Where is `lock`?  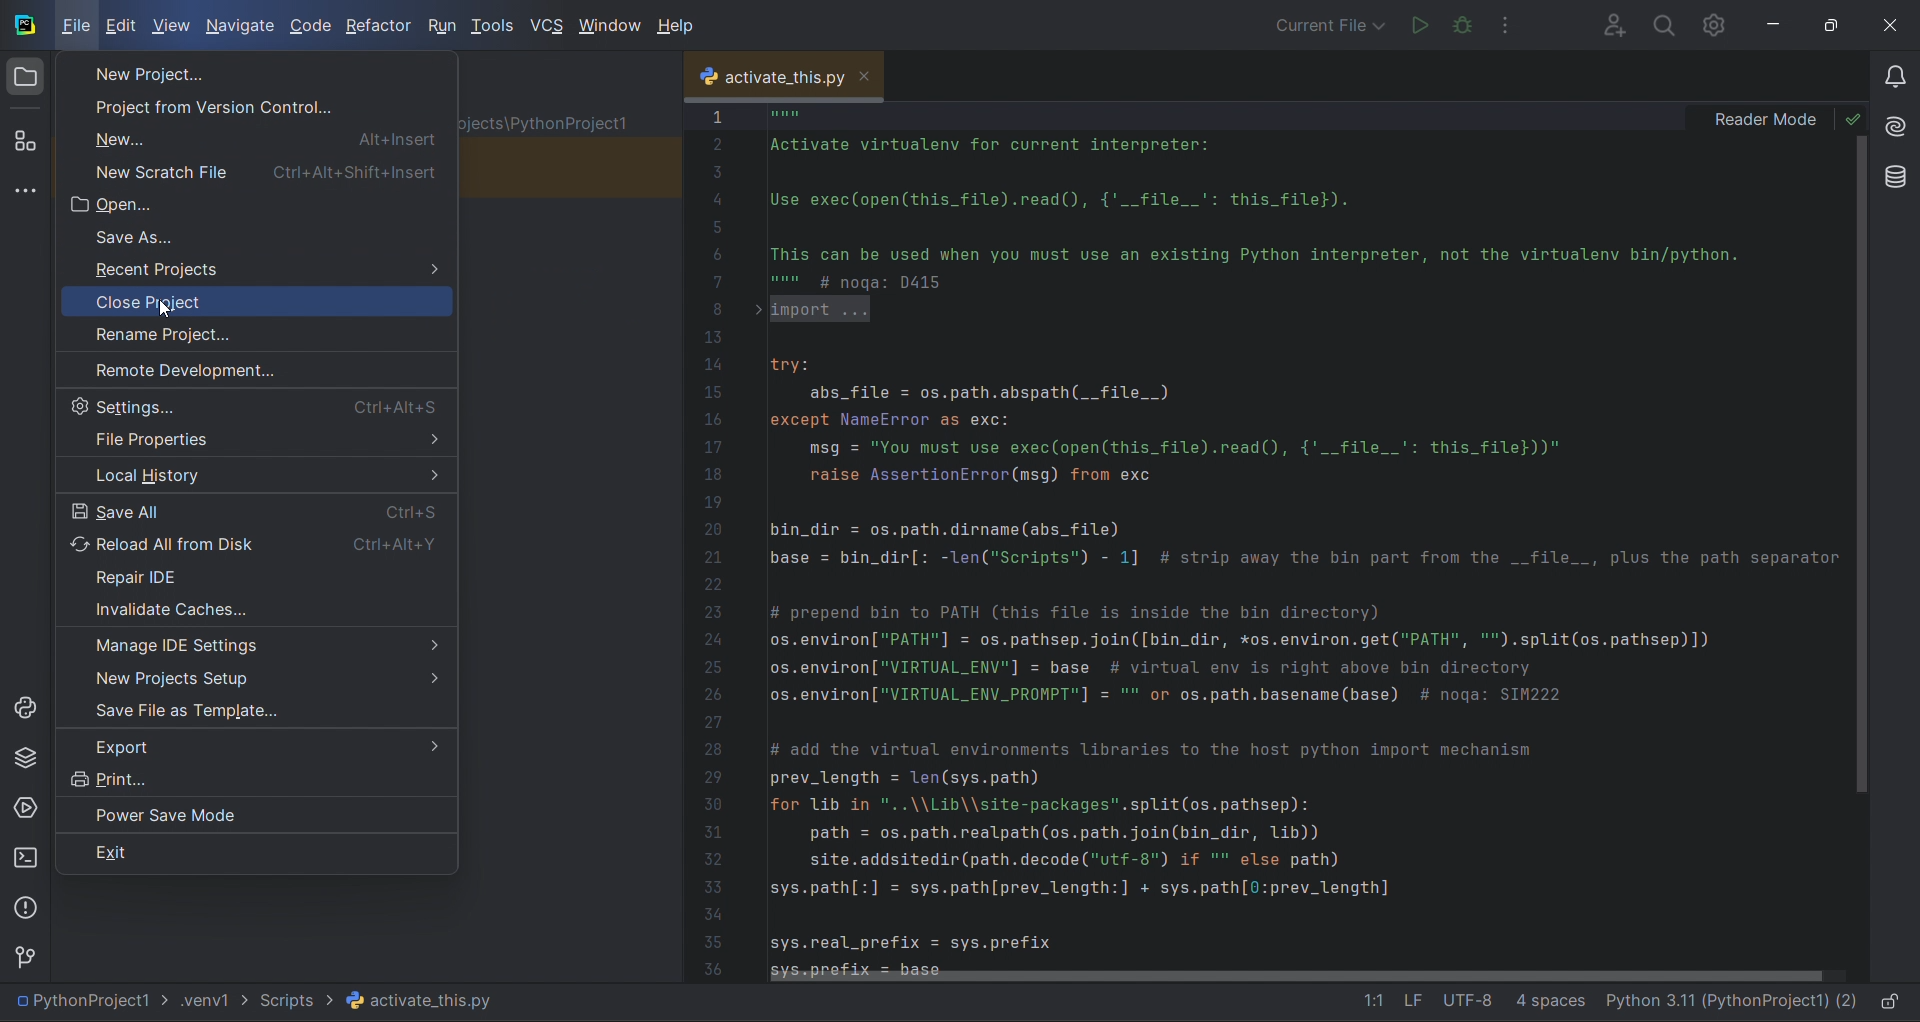 lock is located at coordinates (1894, 1002).